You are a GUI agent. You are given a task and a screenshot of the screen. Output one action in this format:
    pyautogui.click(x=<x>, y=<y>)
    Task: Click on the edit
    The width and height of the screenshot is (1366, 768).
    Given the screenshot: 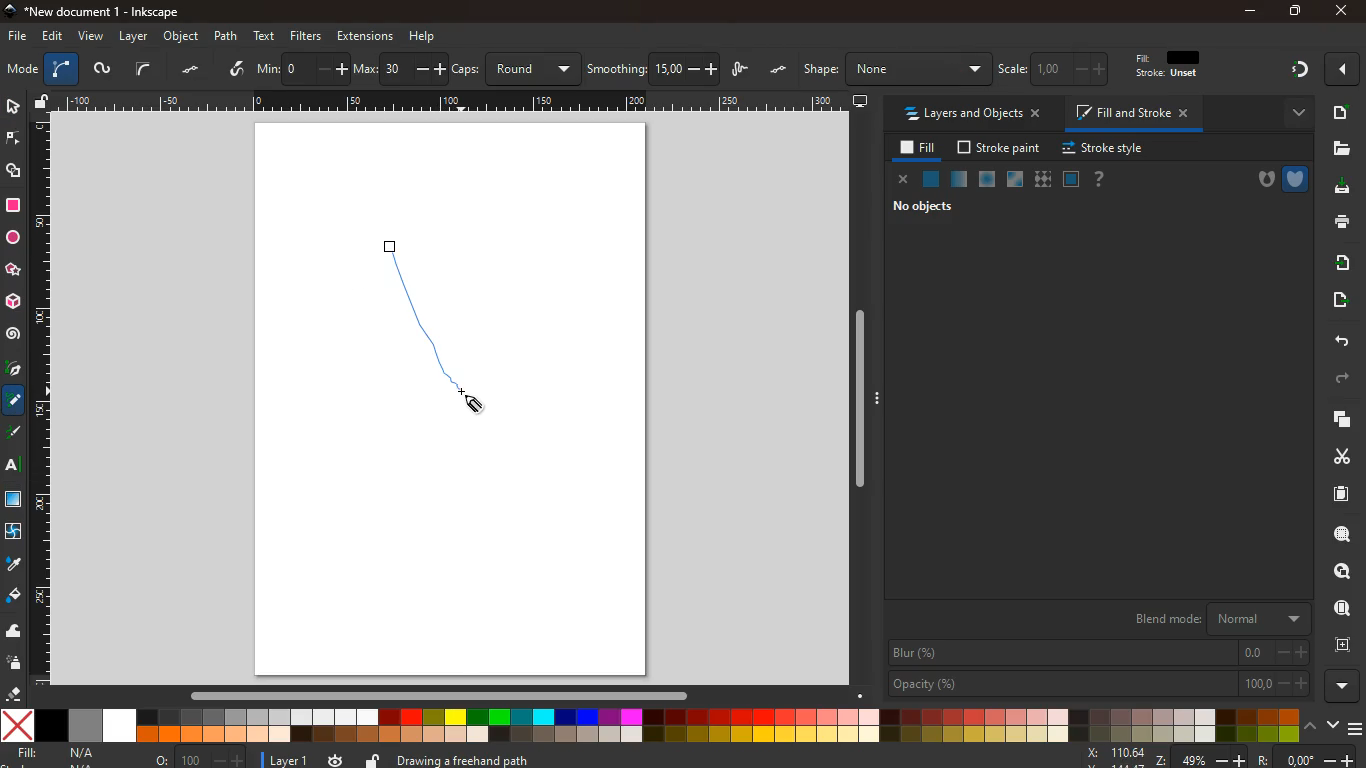 What is the action you would take?
    pyautogui.click(x=54, y=36)
    